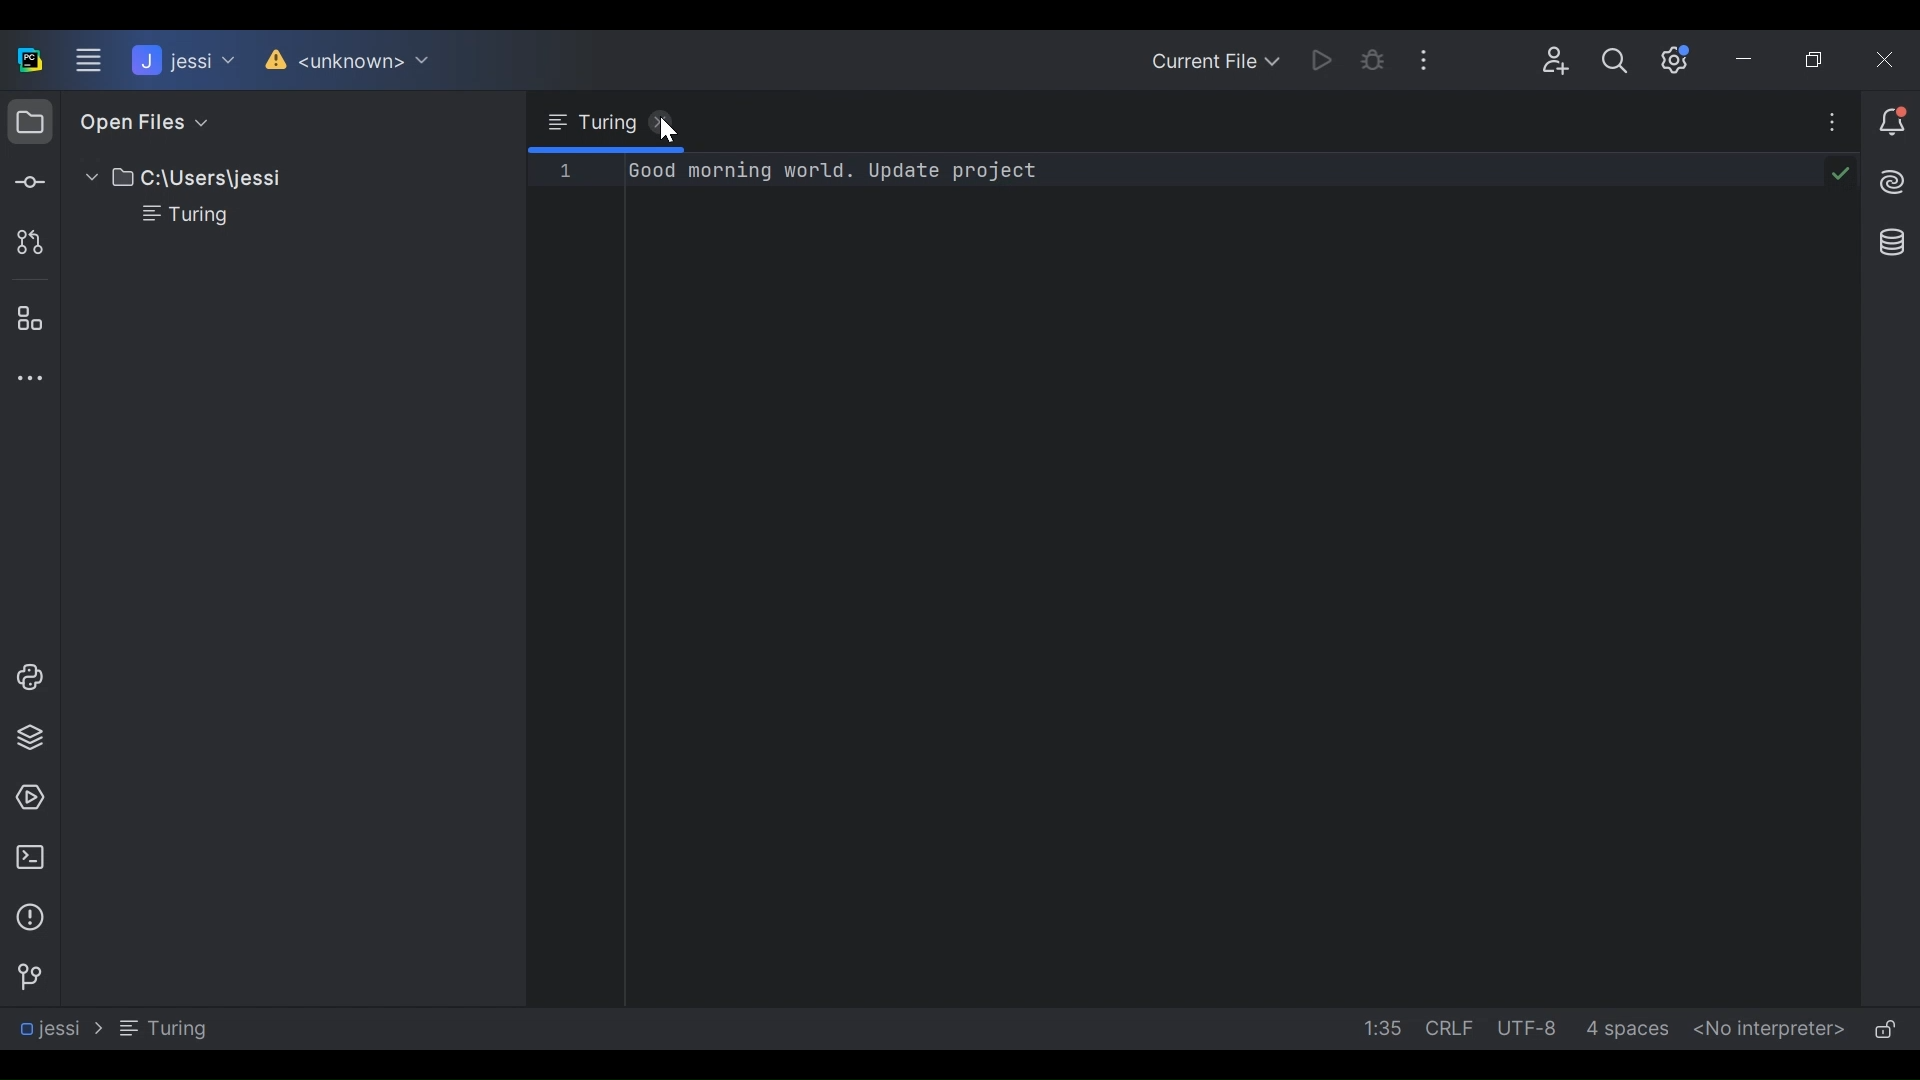  Describe the element at coordinates (1217, 60) in the screenshot. I see `Current File` at that location.